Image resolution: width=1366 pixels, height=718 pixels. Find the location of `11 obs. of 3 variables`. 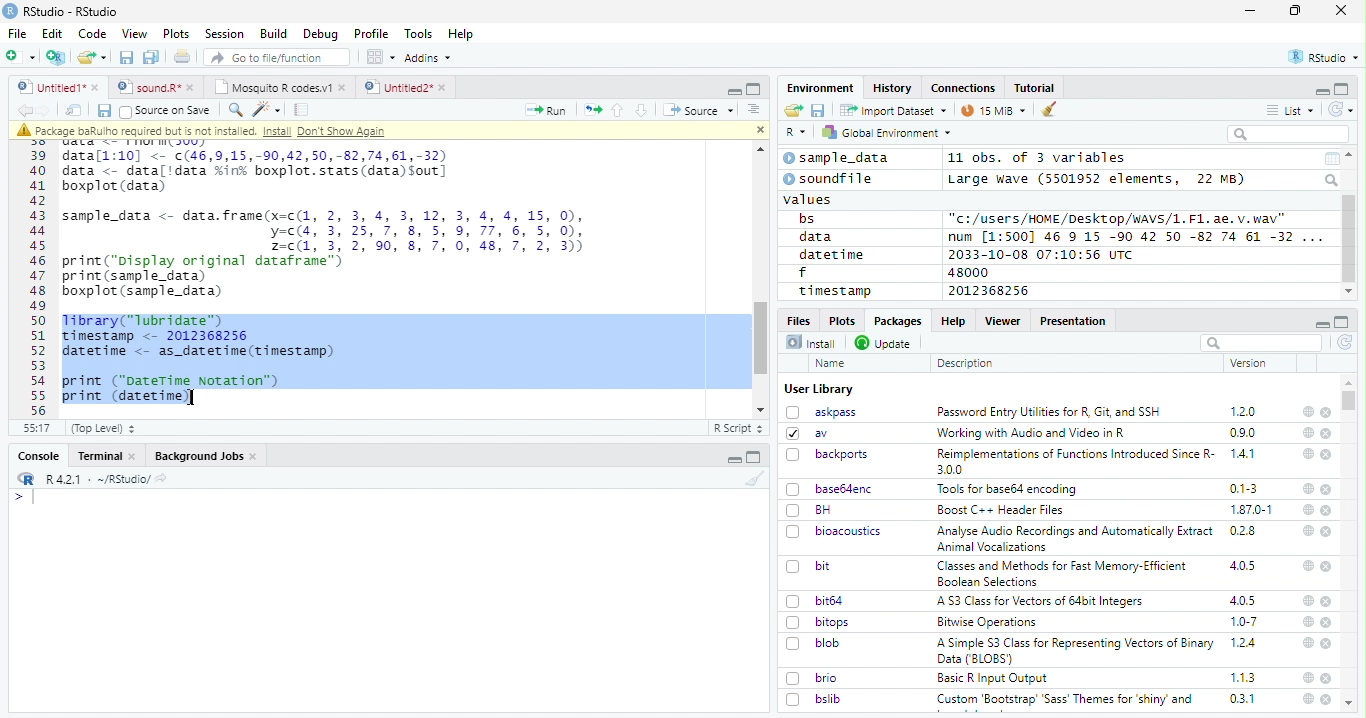

11 obs. of 3 variables is located at coordinates (1038, 159).